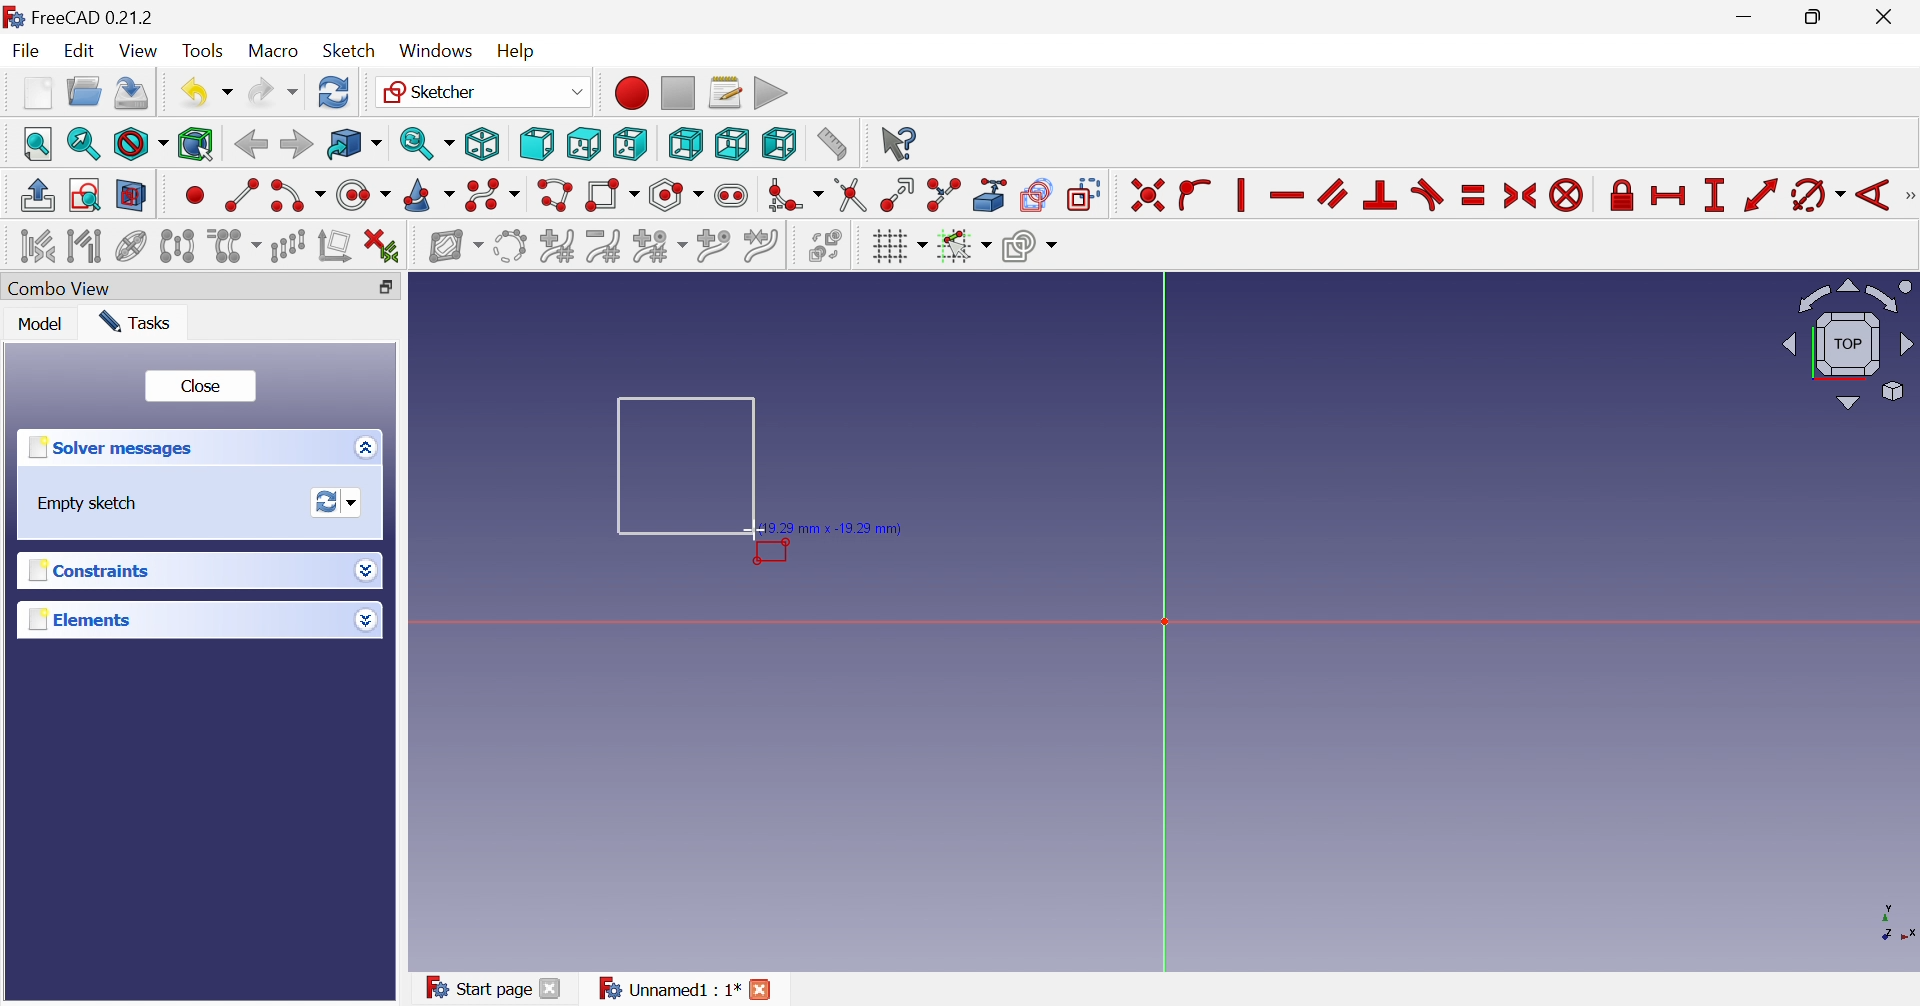 This screenshot has width=1920, height=1006. Describe the element at coordinates (1286, 196) in the screenshot. I see `Constrain horizontally` at that location.